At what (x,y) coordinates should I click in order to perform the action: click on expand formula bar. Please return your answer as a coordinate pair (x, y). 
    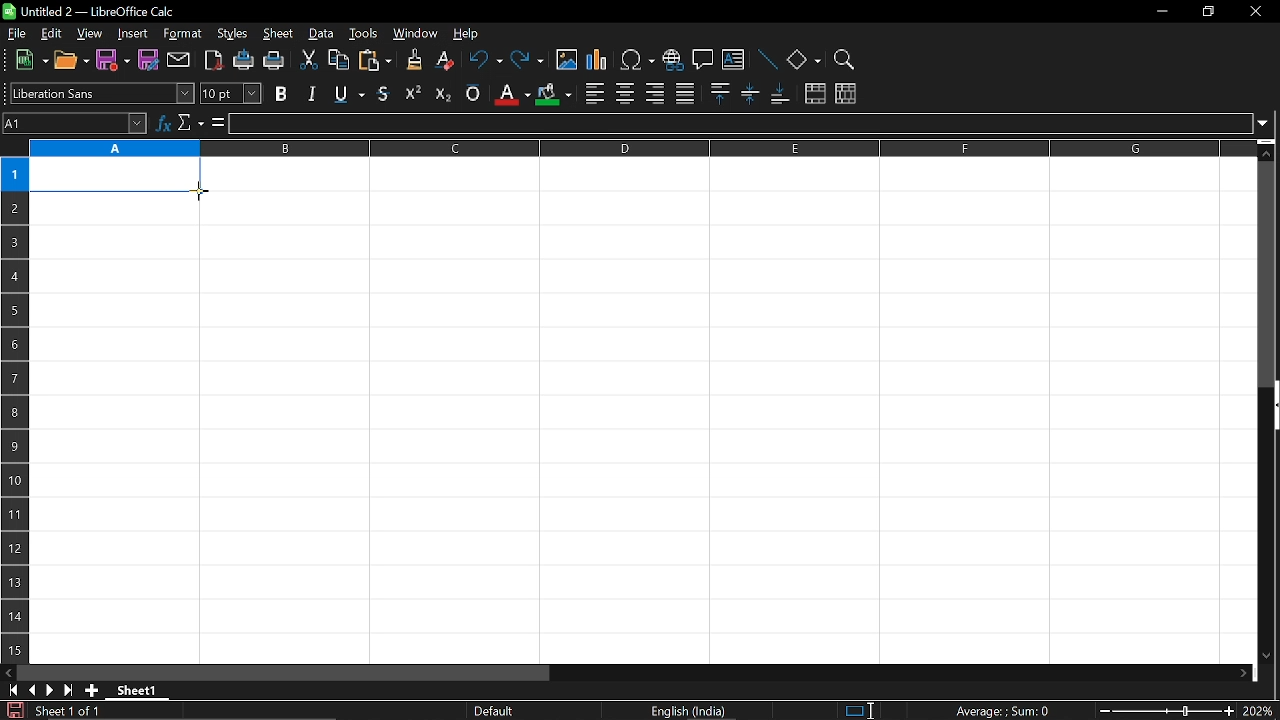
    Looking at the image, I should click on (1266, 123).